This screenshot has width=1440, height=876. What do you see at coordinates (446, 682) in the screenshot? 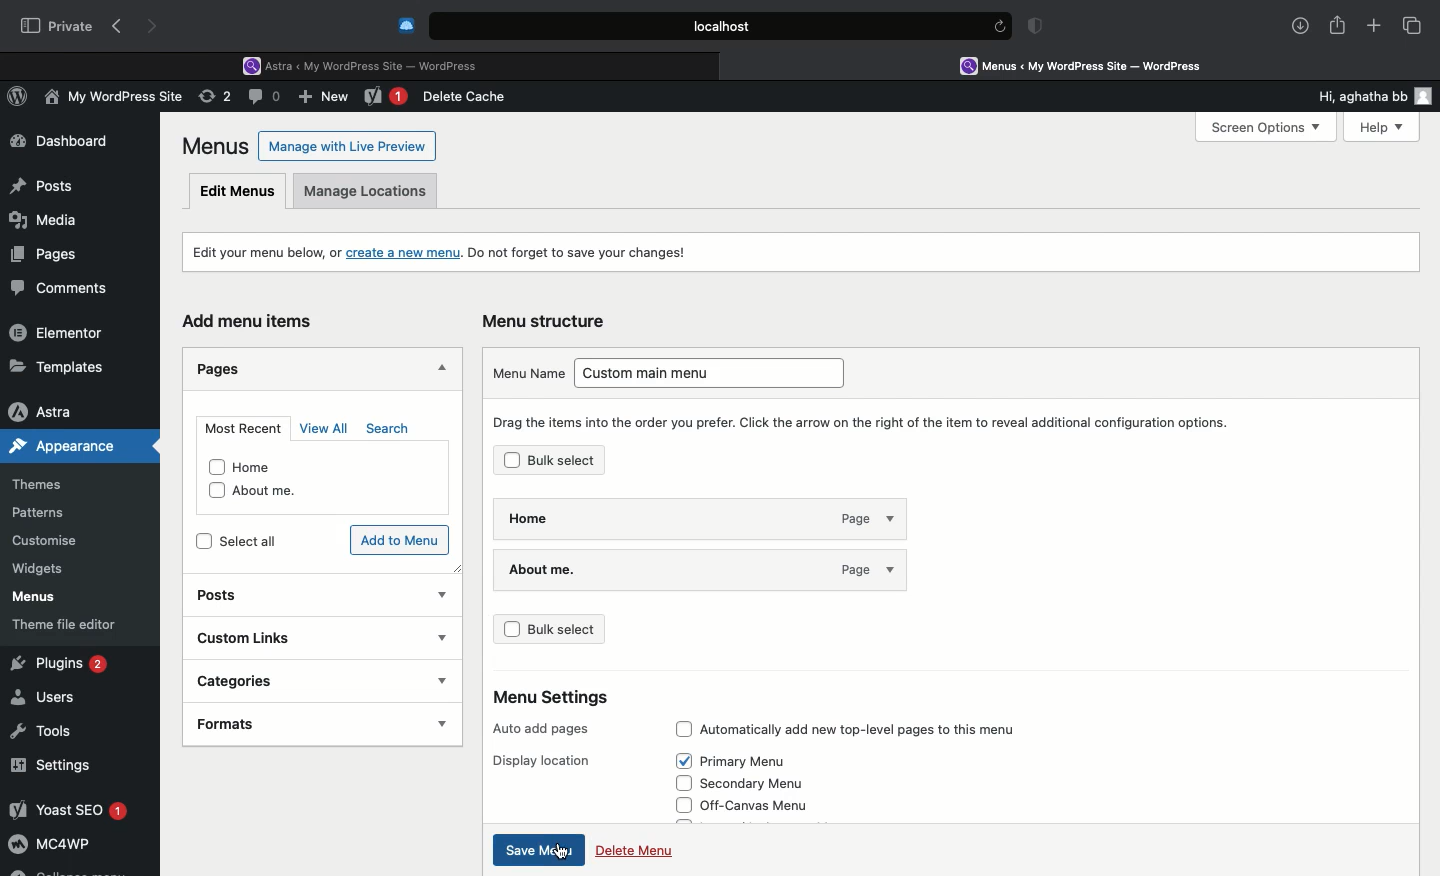
I see `show` at bounding box center [446, 682].